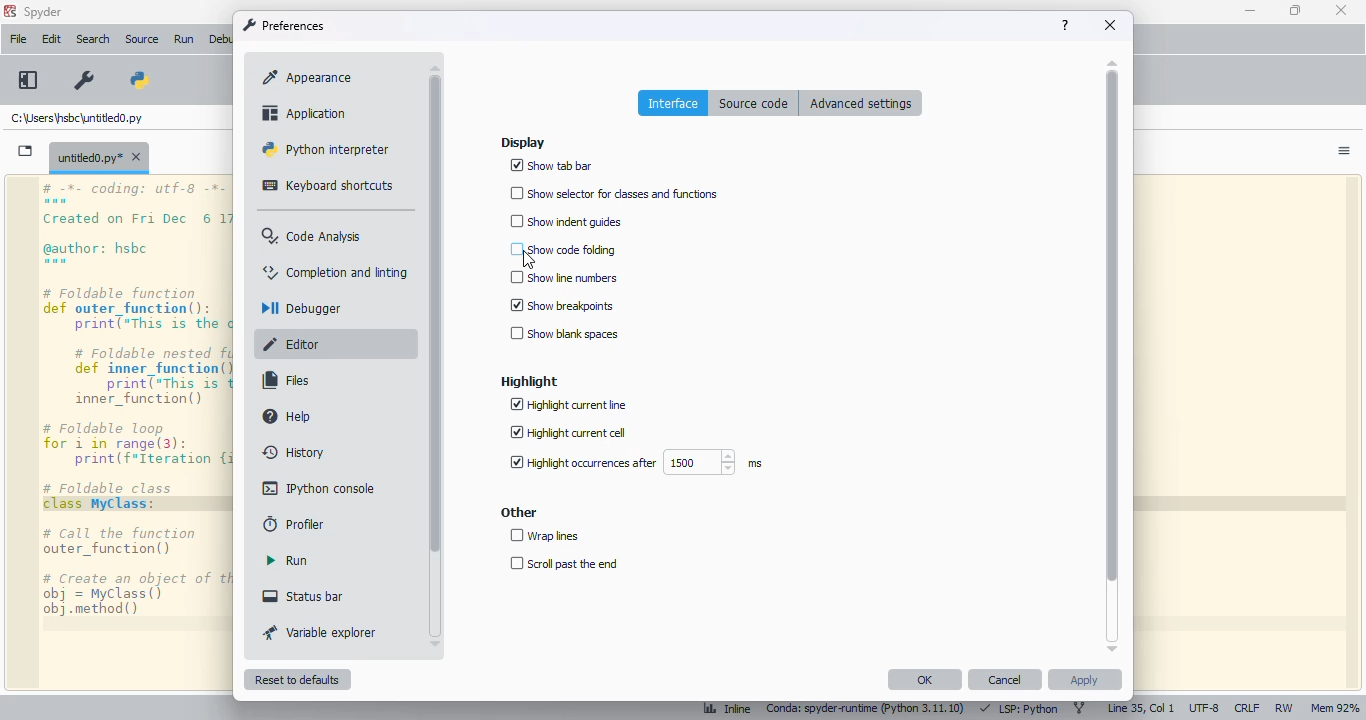 This screenshot has height=720, width=1366. What do you see at coordinates (568, 222) in the screenshot?
I see `show indent guides` at bounding box center [568, 222].